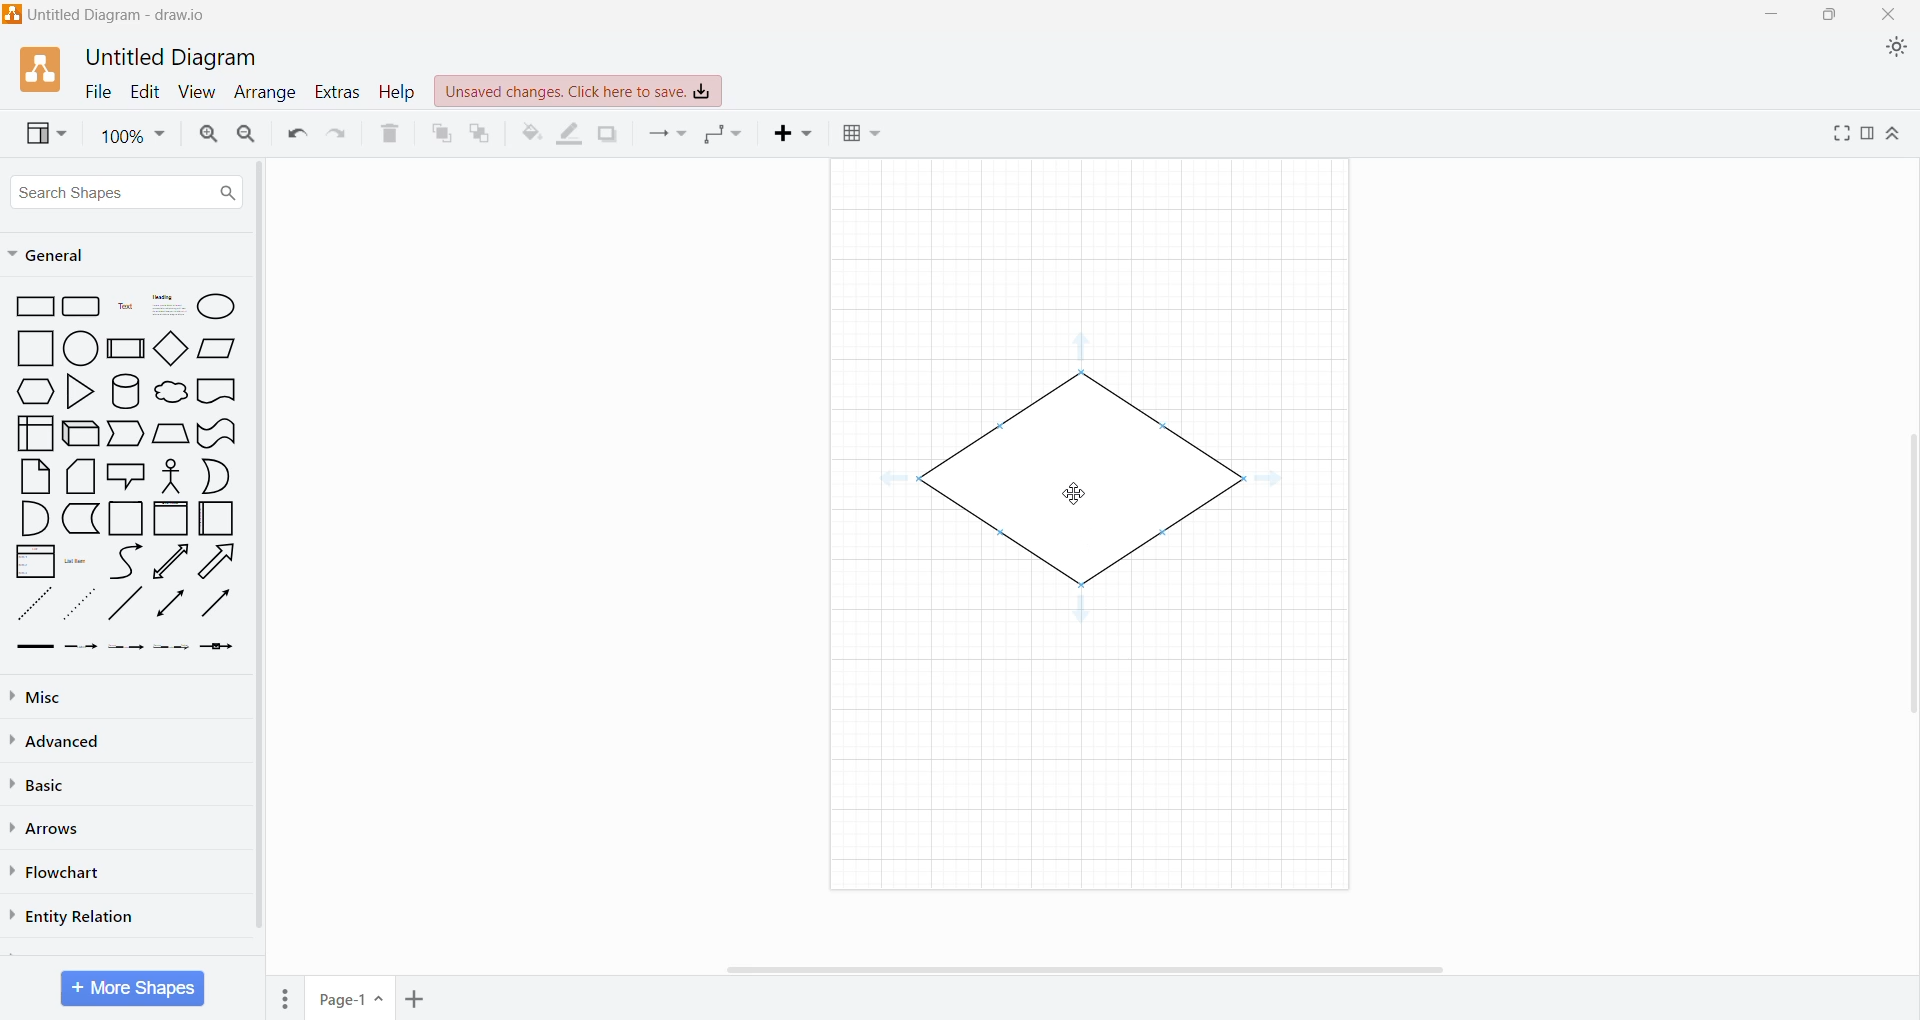  I want to click on Undo, so click(297, 134).